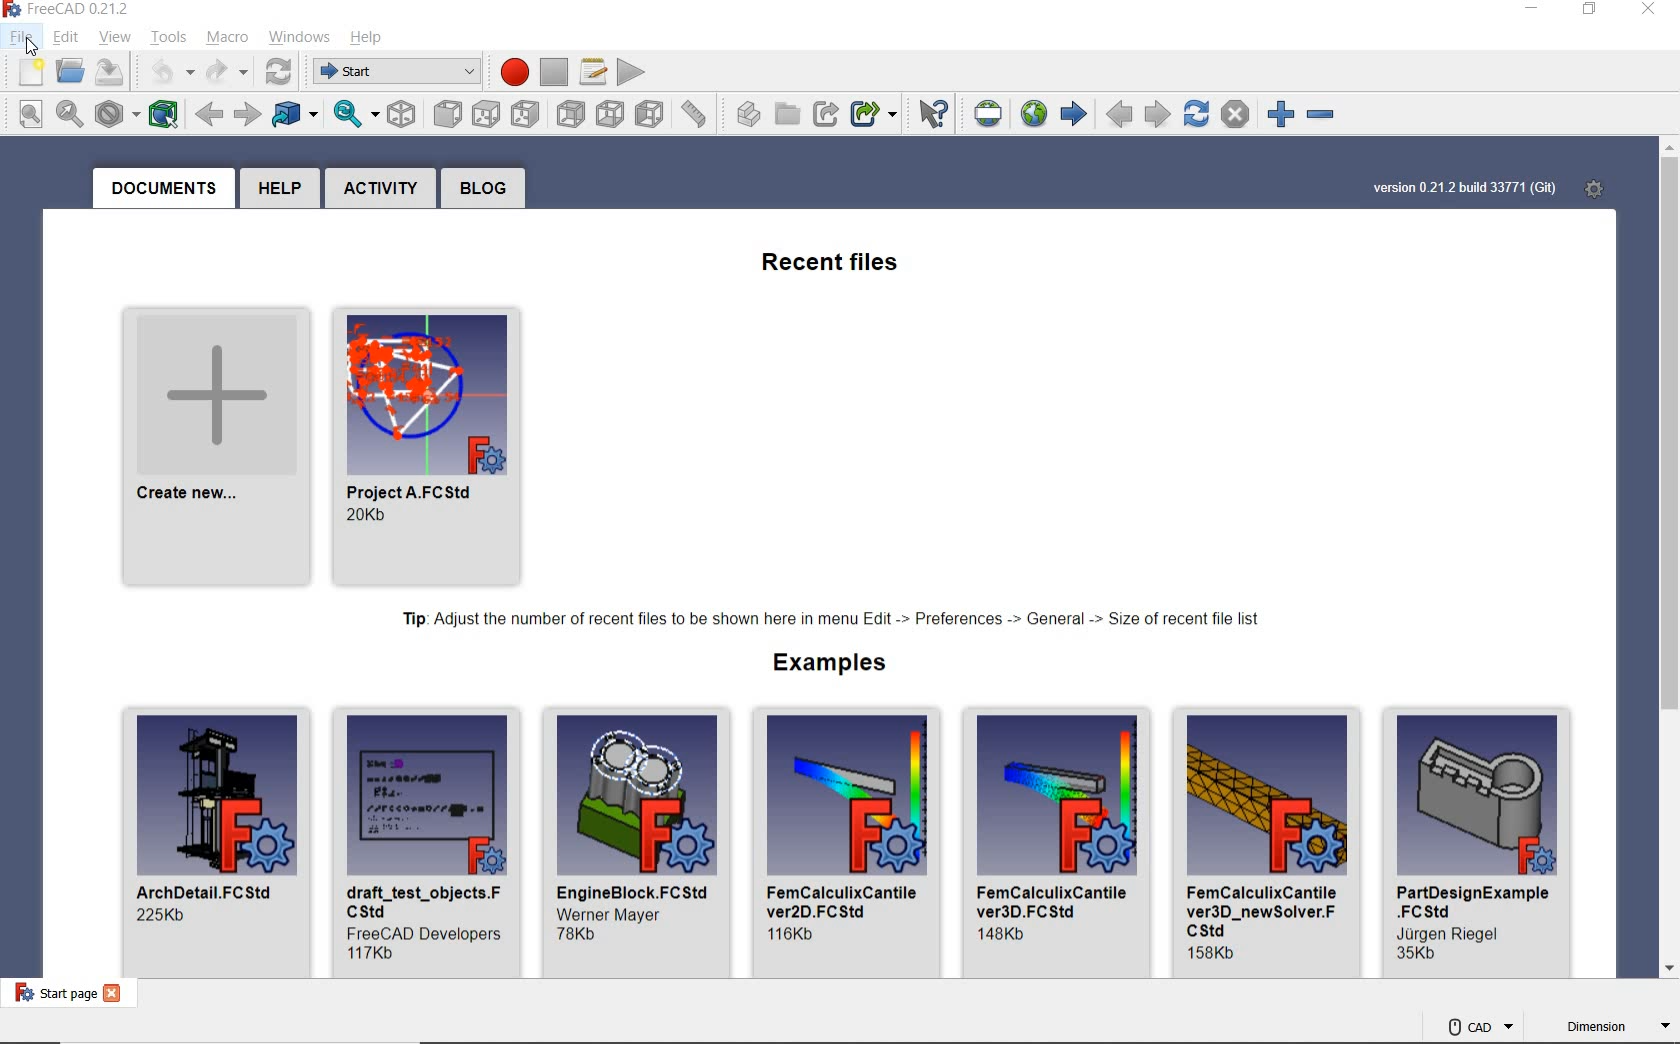  Describe the element at coordinates (848, 794) in the screenshot. I see `image` at that location.